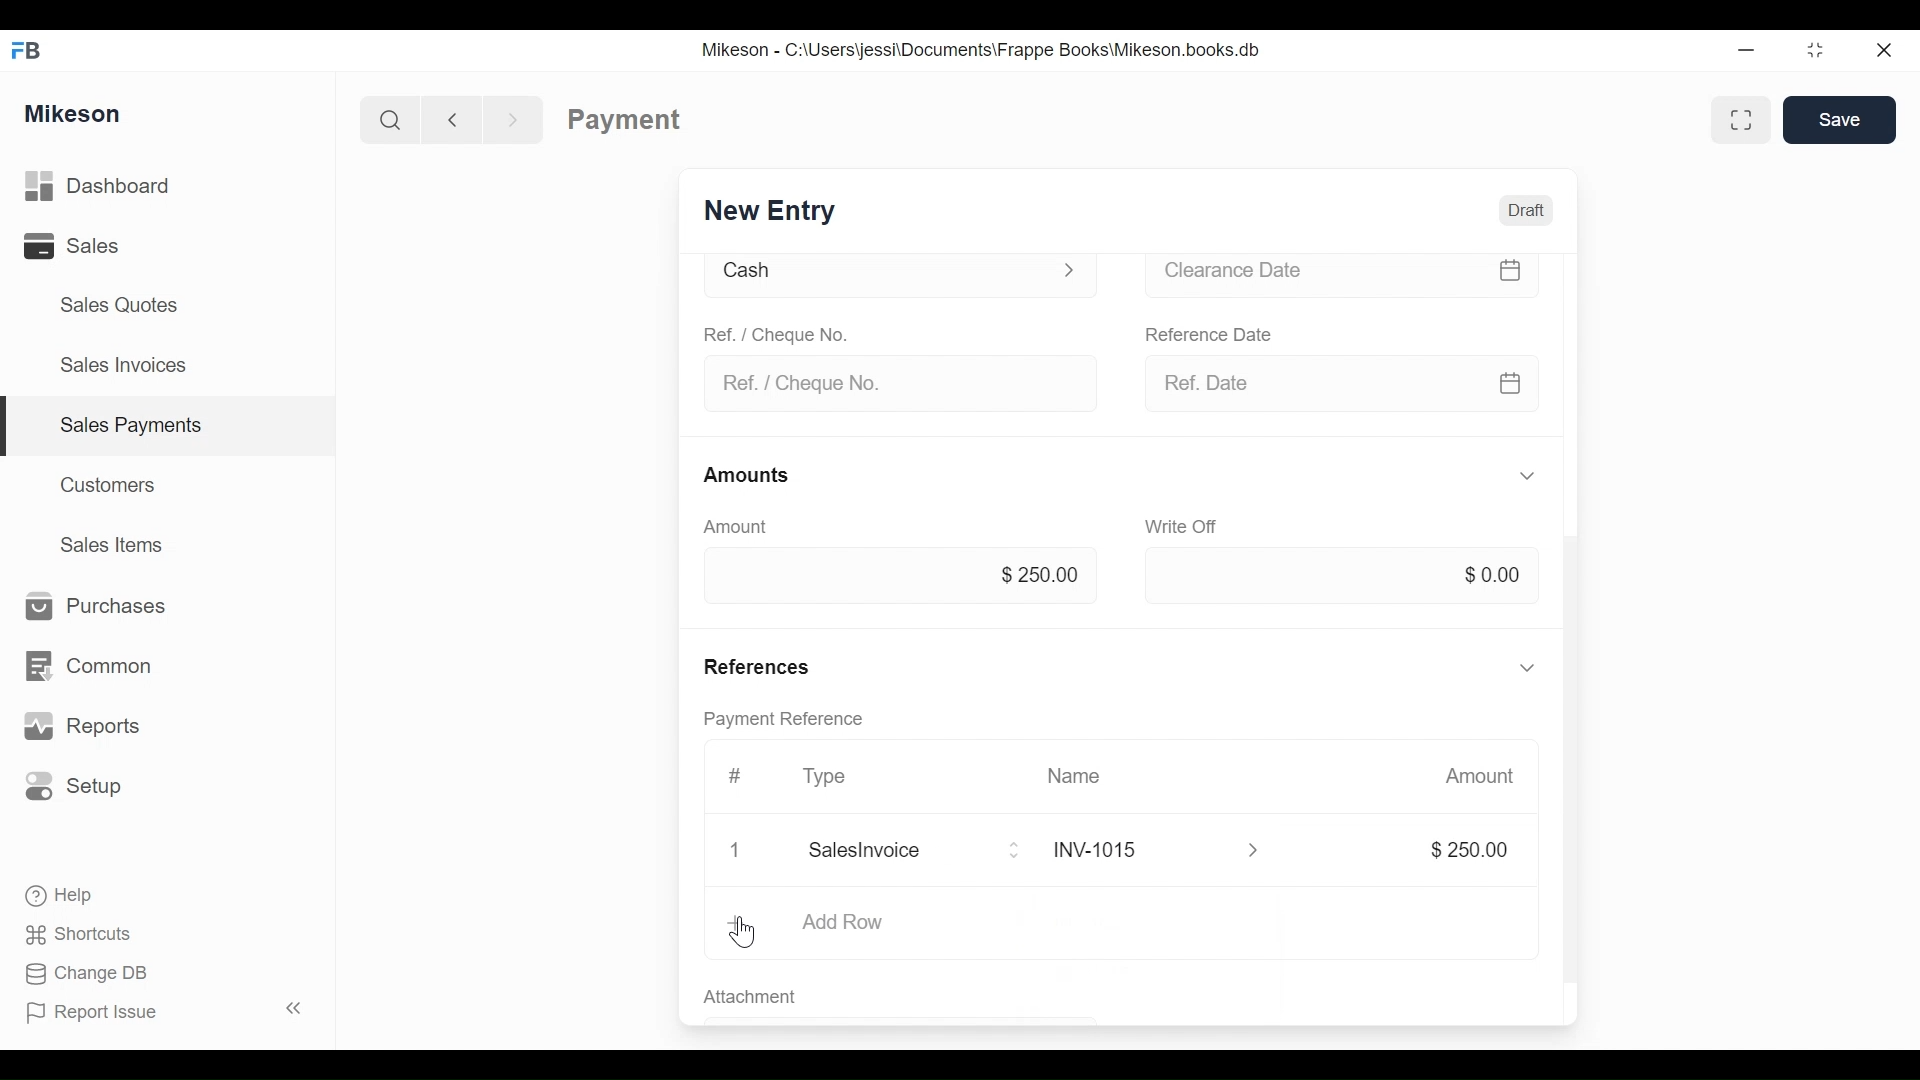  What do you see at coordinates (825, 776) in the screenshot?
I see `Type` at bounding box center [825, 776].